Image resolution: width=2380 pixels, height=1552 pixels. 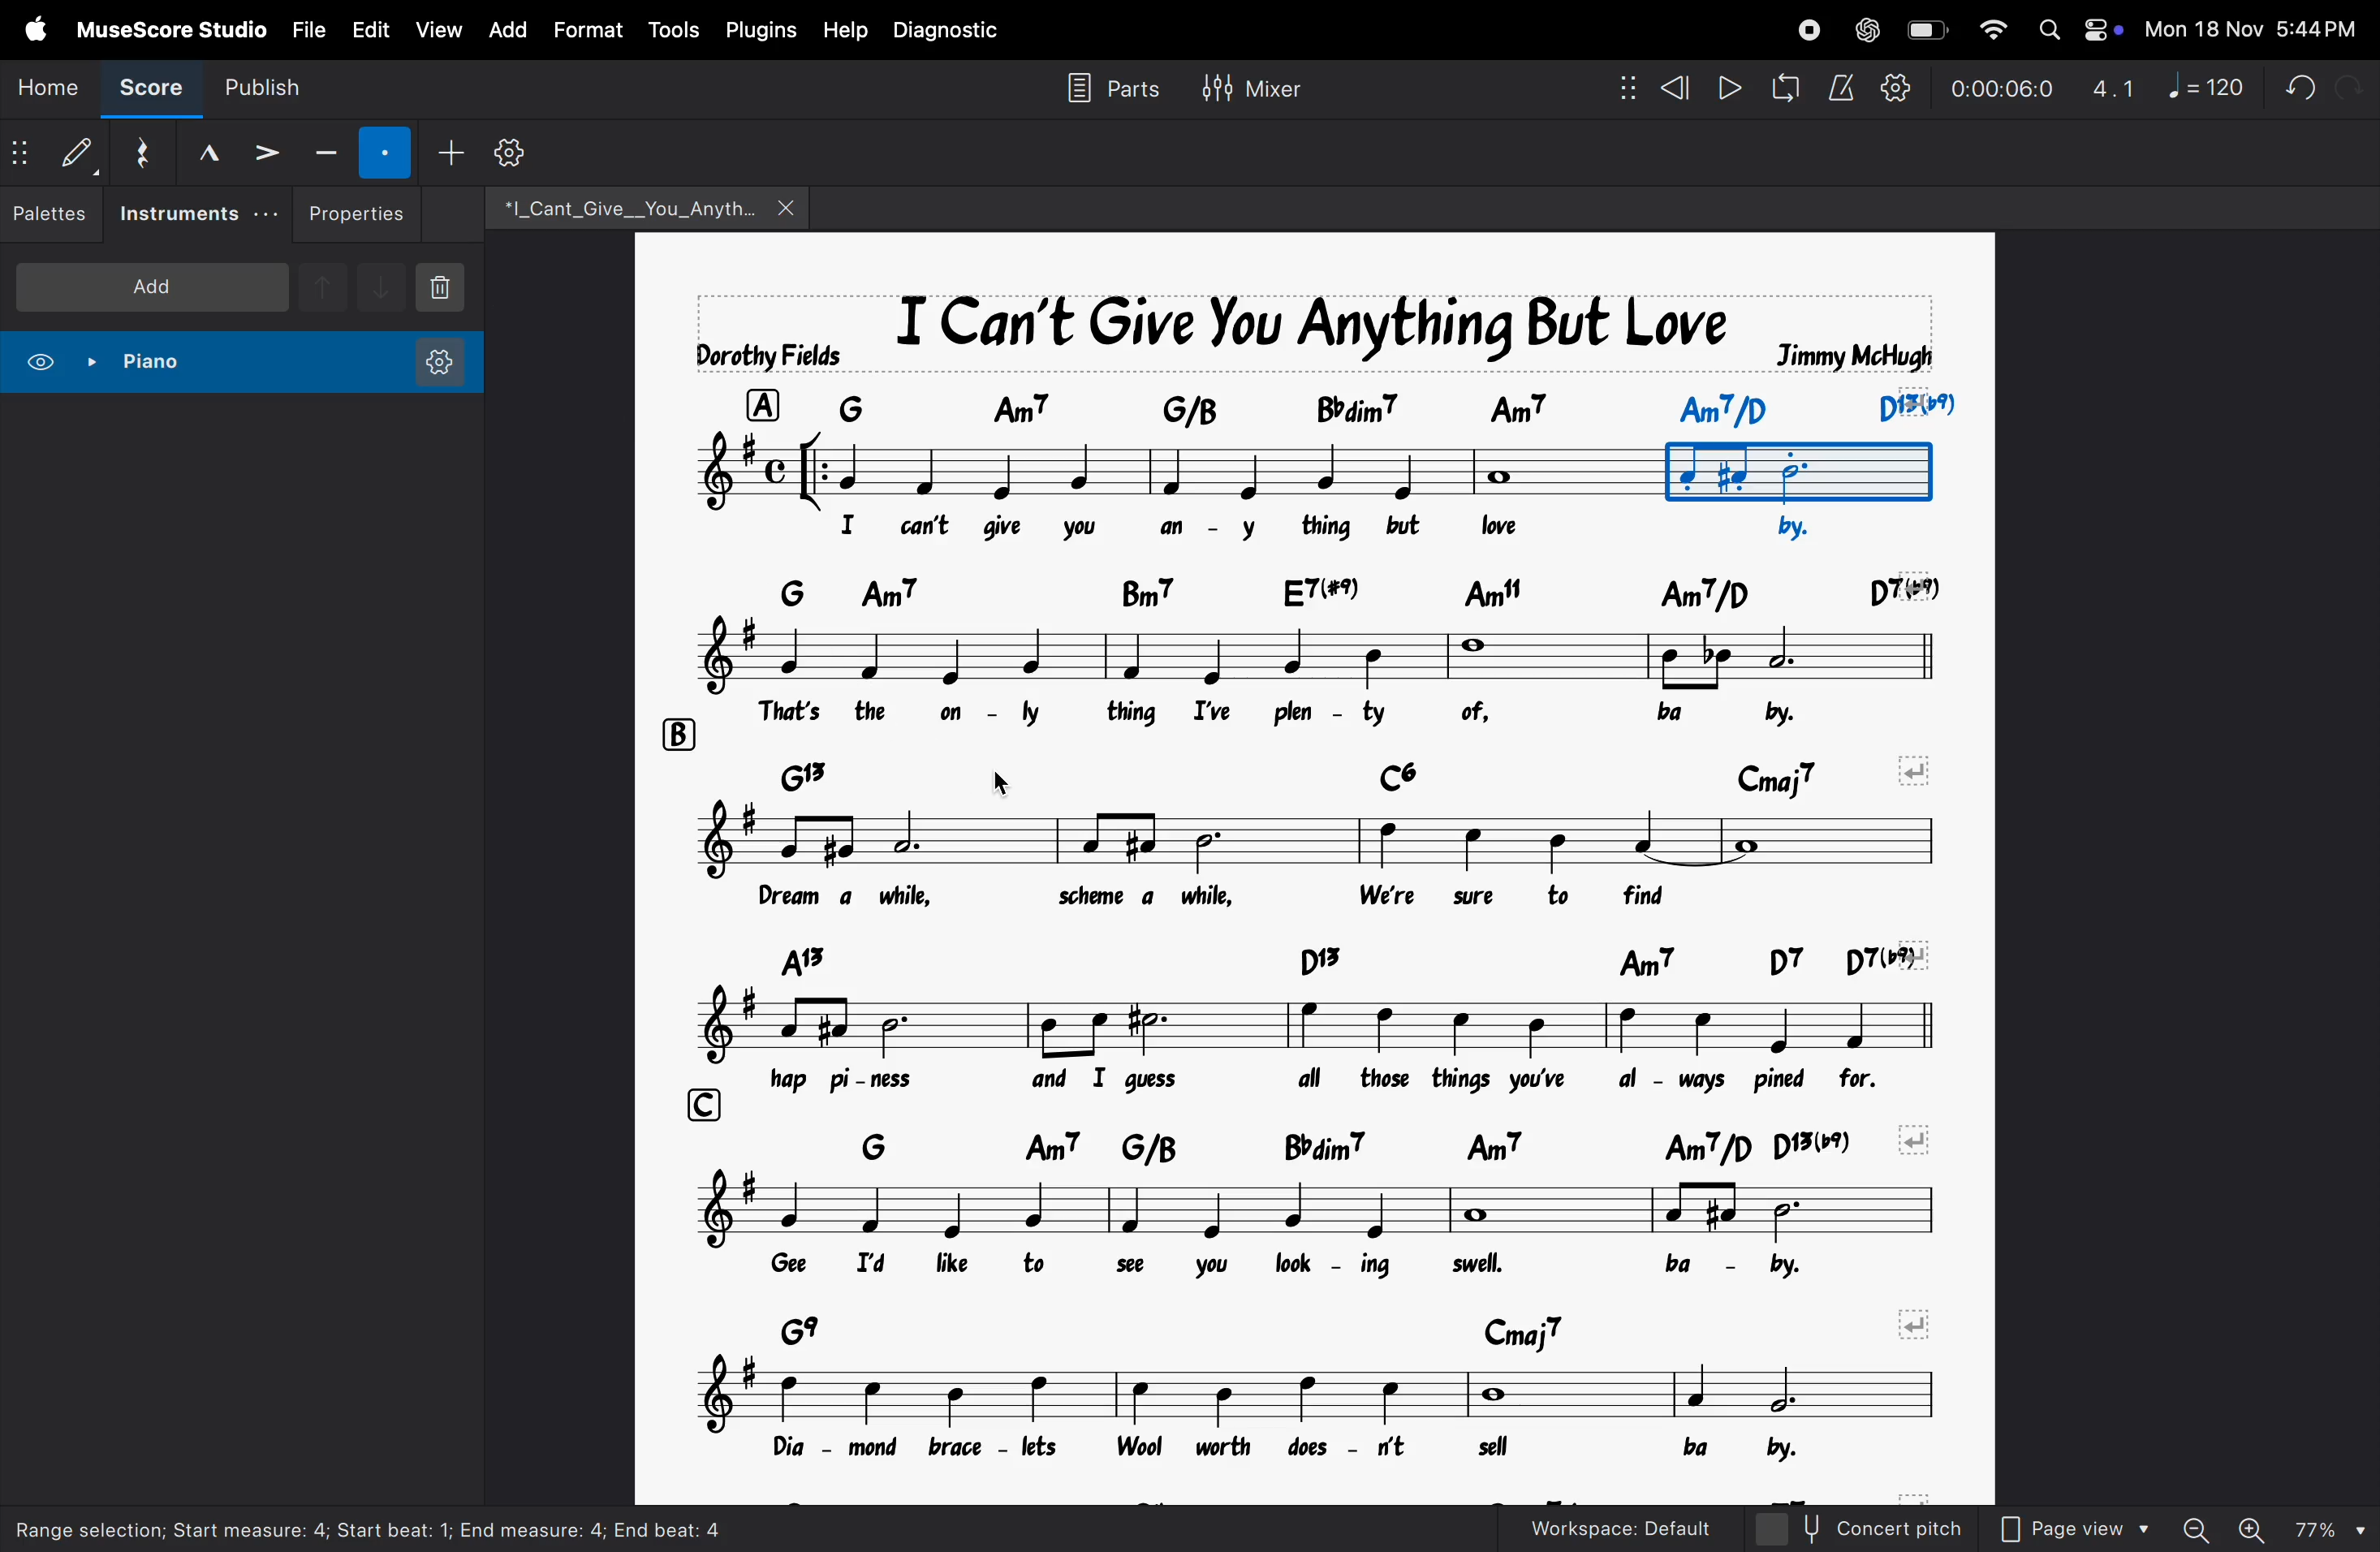 What do you see at coordinates (308, 31) in the screenshot?
I see `file` at bounding box center [308, 31].